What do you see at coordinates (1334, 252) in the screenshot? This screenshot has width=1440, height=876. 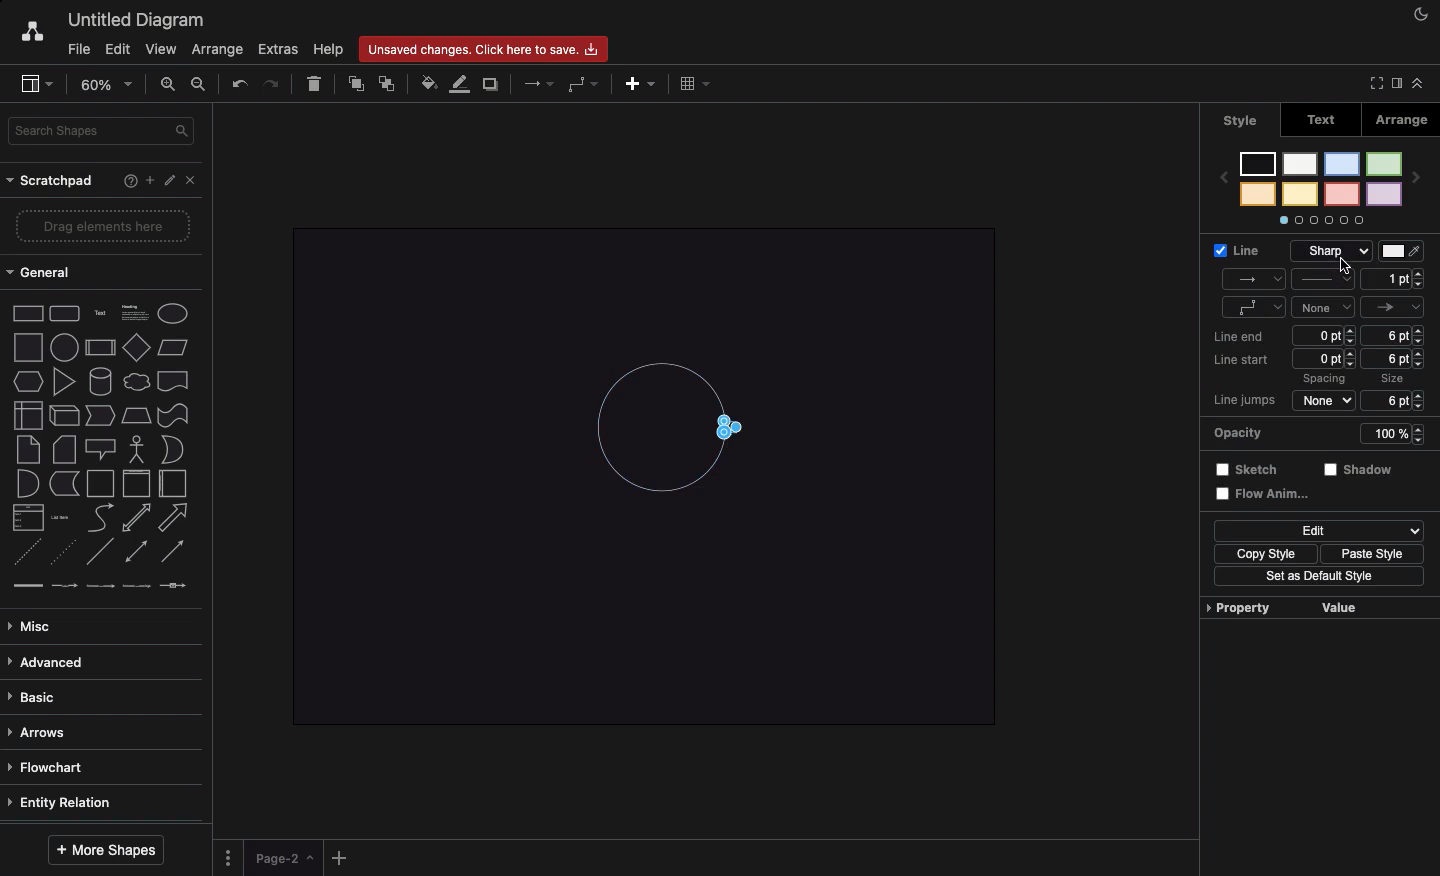 I see `Sharp` at bounding box center [1334, 252].